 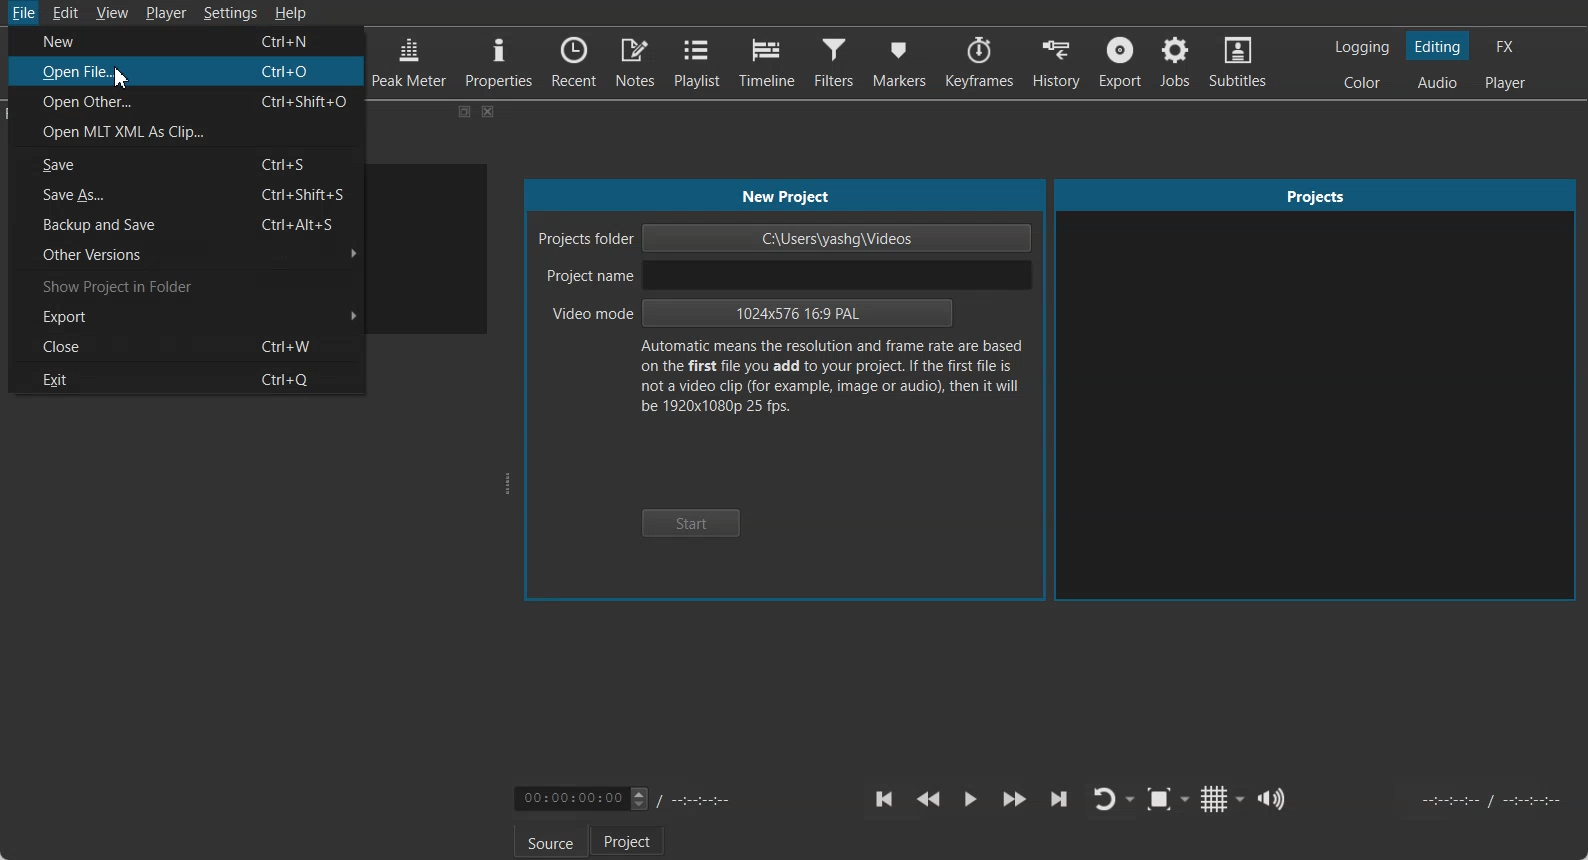 What do you see at coordinates (489, 112) in the screenshot?
I see `Close` at bounding box center [489, 112].